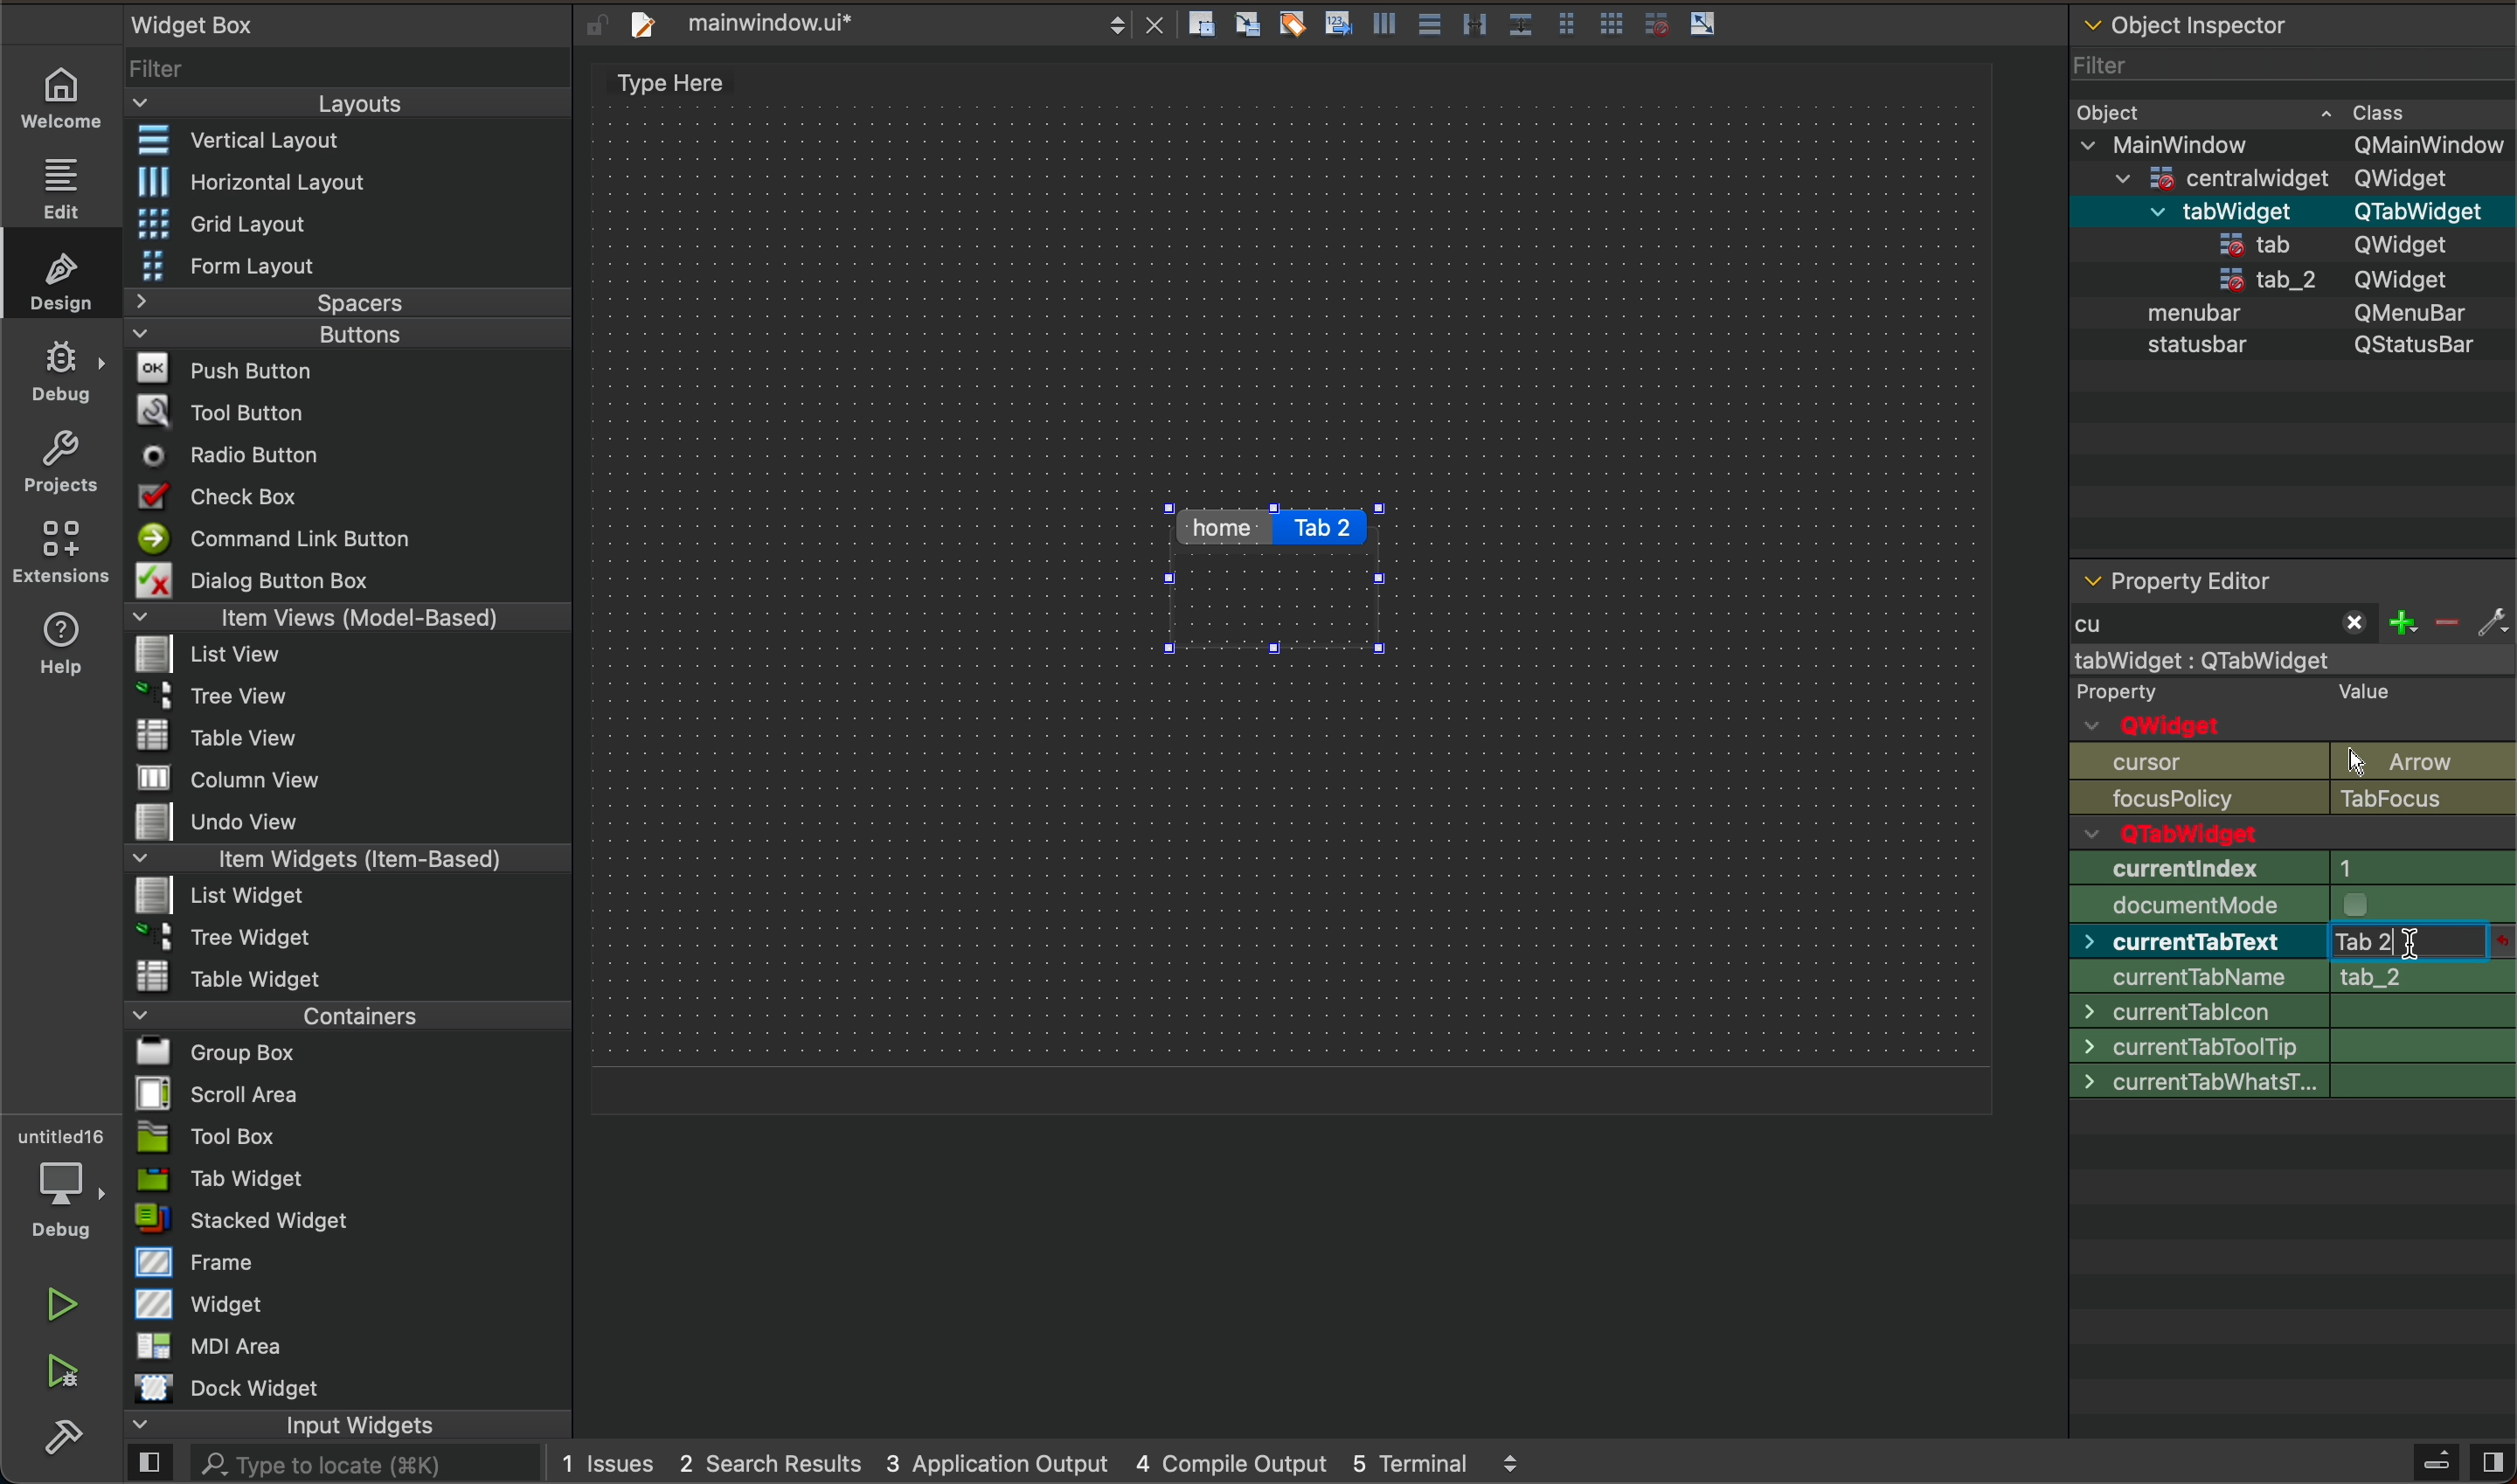  Describe the element at coordinates (207, 777) in the screenshot. I see `MW column view` at that location.